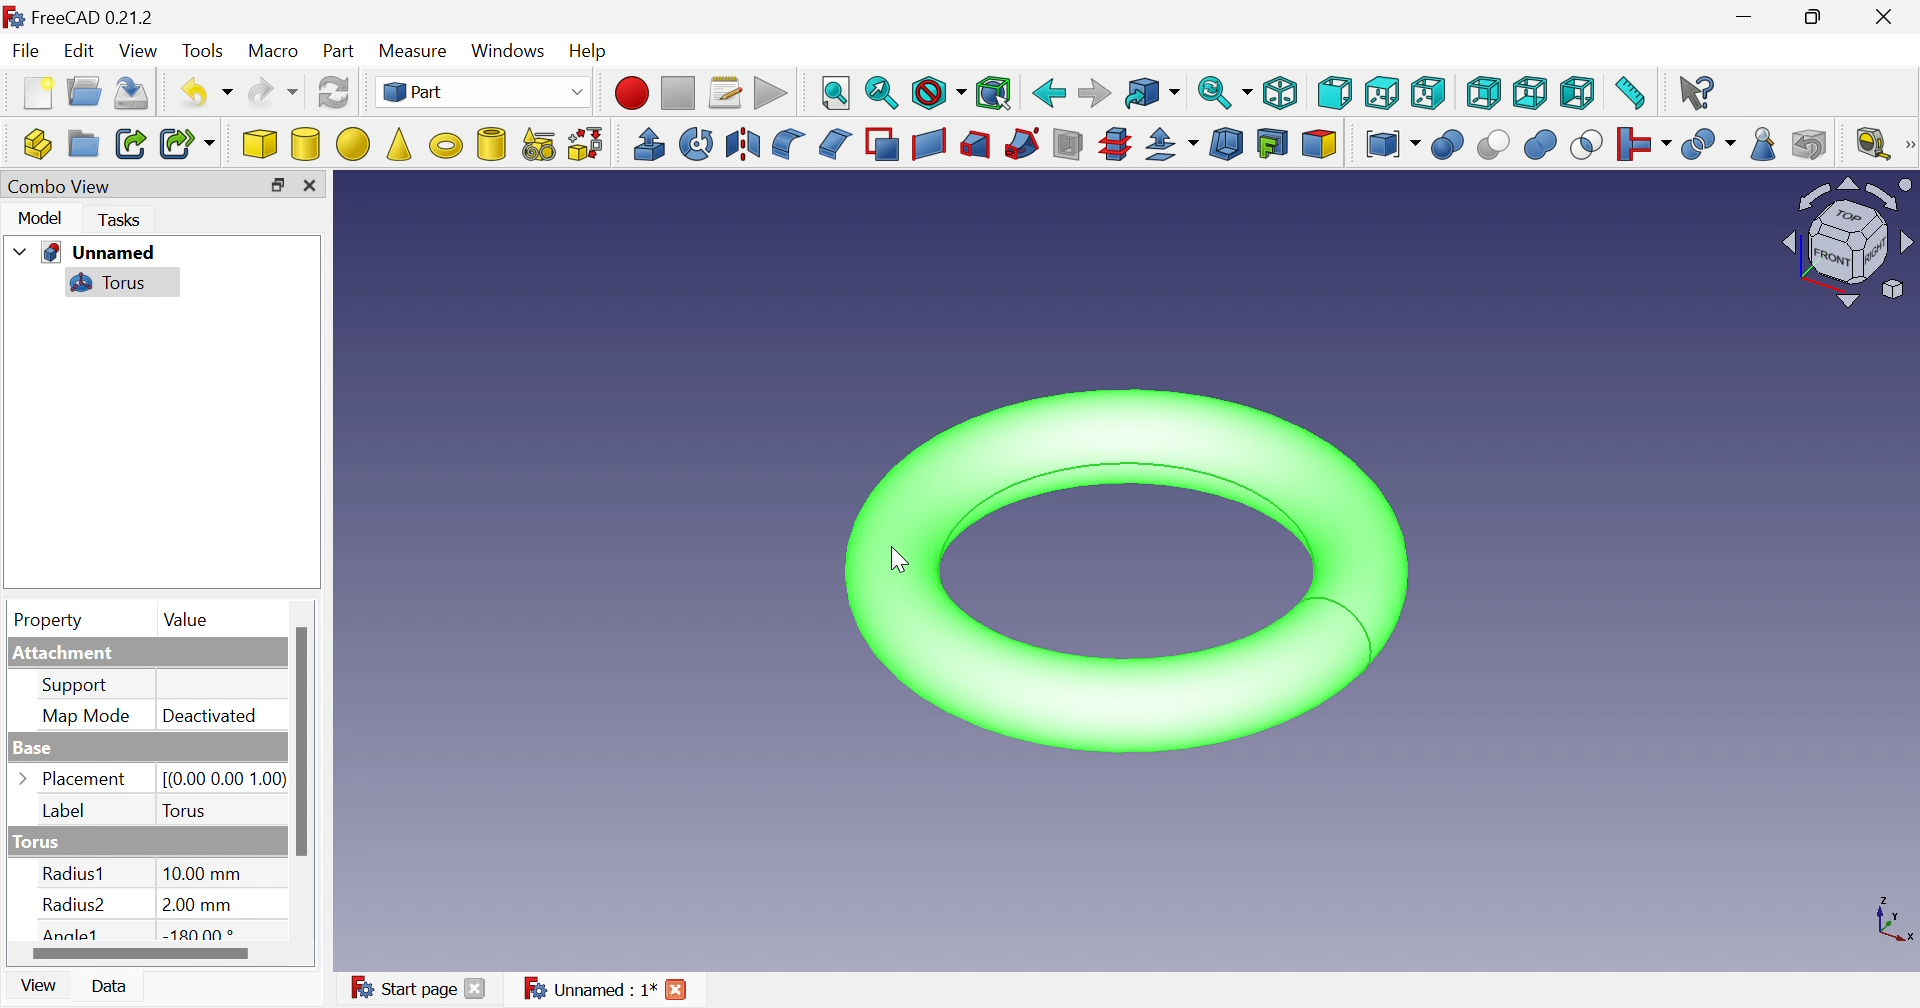 Image resolution: width=1920 pixels, height=1008 pixels. I want to click on Loft, so click(975, 145).